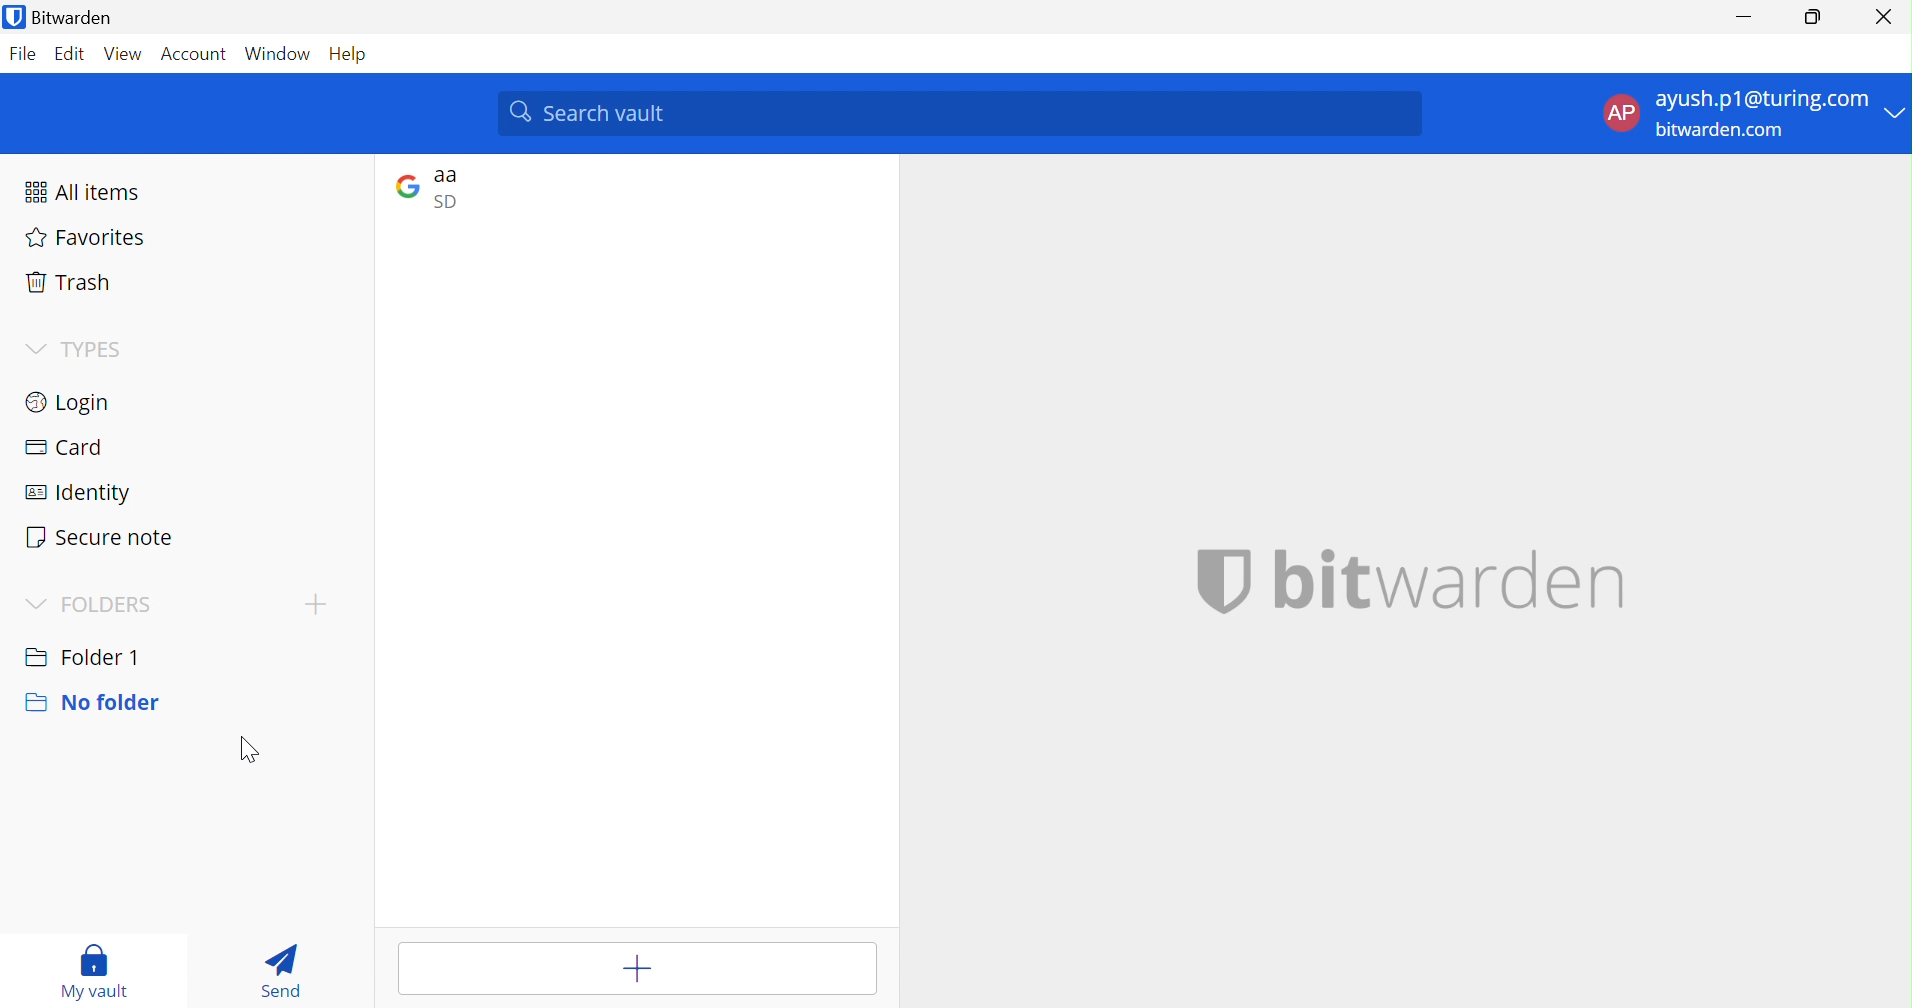  I want to click on My vault, so click(99, 971).